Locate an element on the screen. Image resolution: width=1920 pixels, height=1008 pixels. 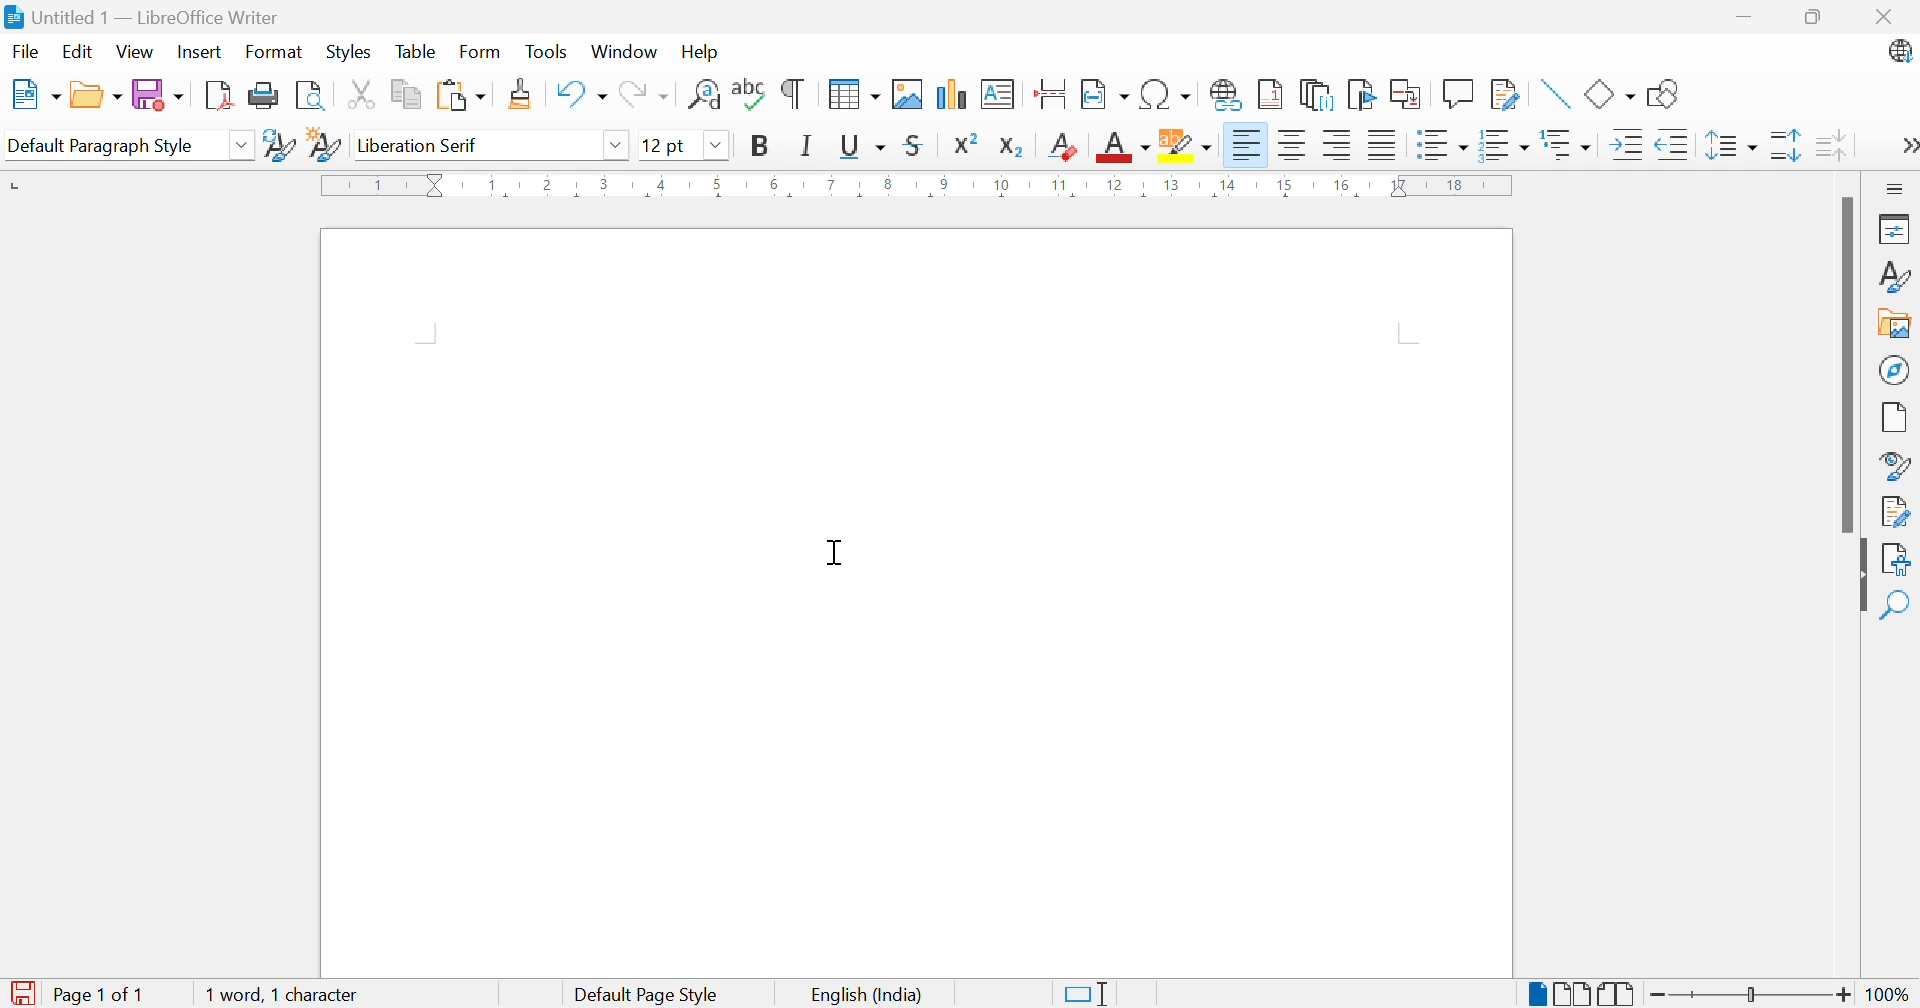
Untitled 1 - LibreOffice Writer is located at coordinates (140, 16).